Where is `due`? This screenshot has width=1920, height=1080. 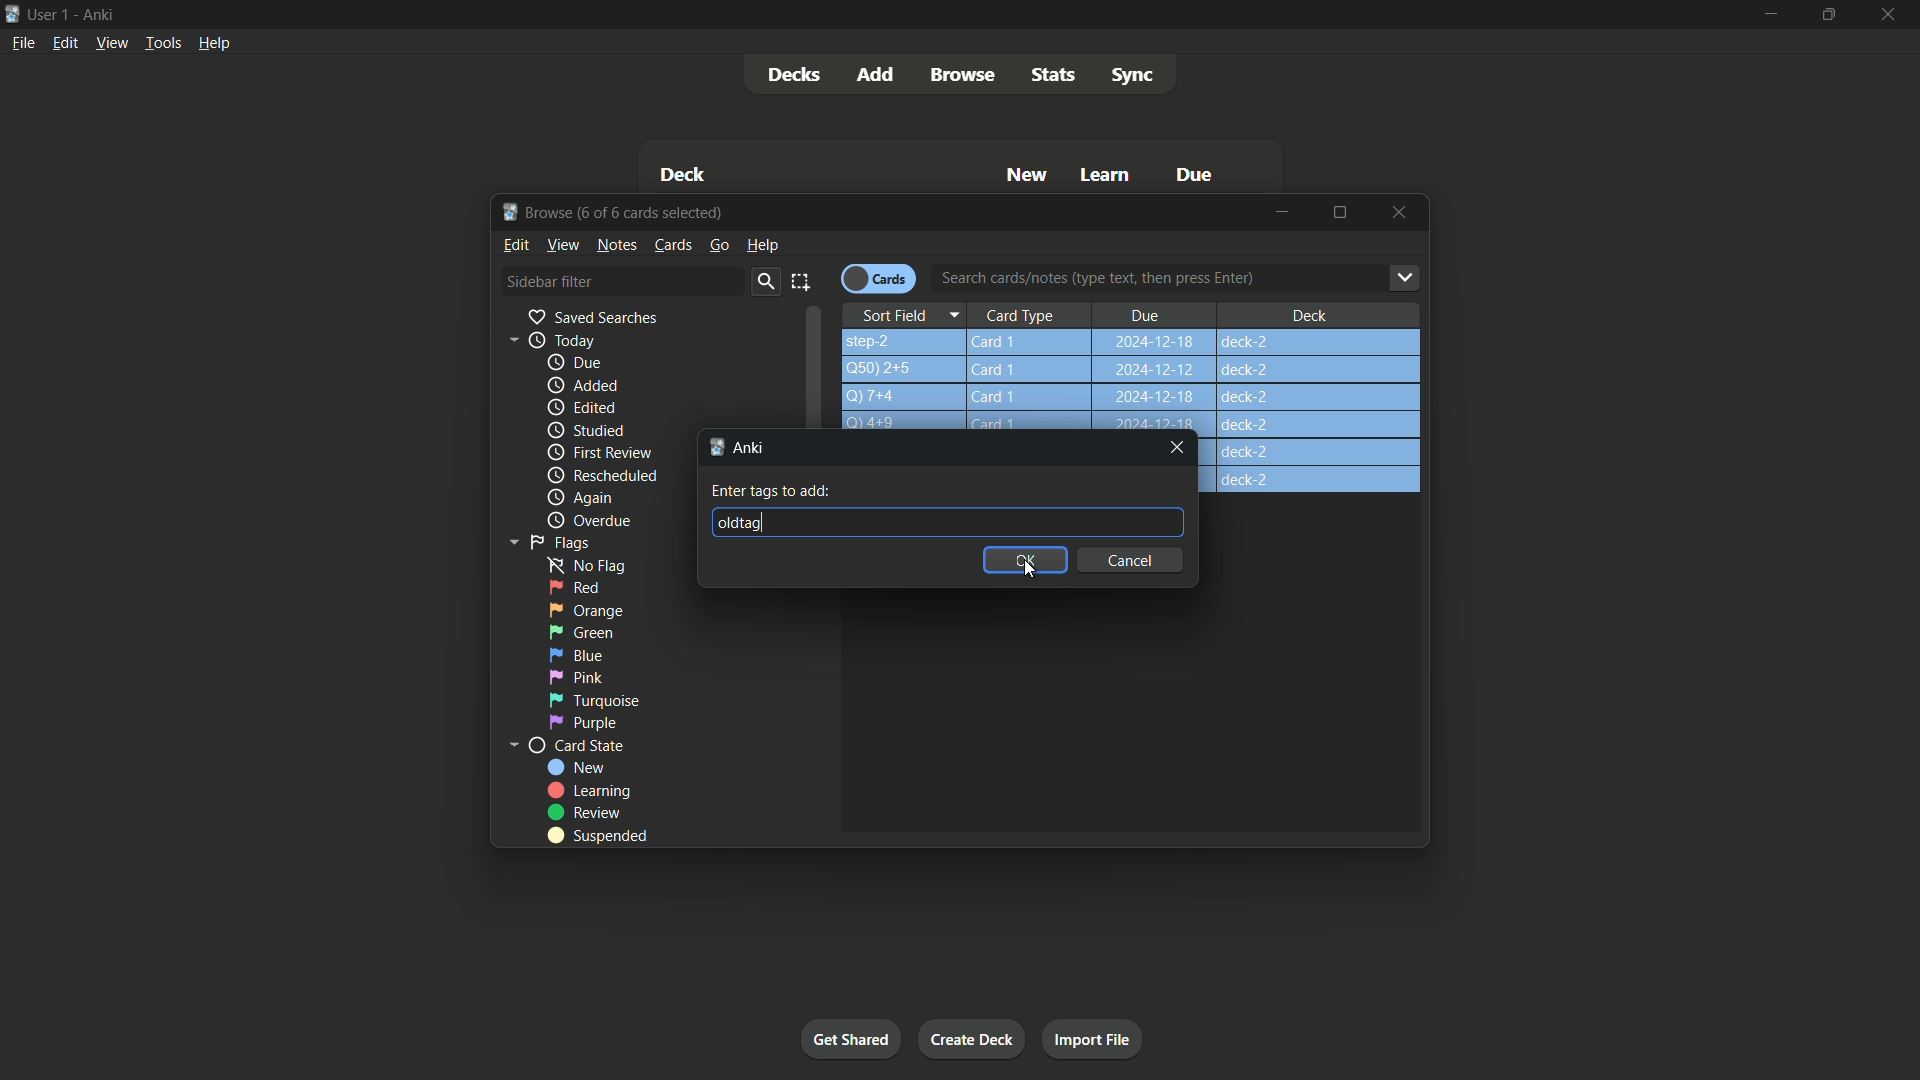 due is located at coordinates (575, 364).